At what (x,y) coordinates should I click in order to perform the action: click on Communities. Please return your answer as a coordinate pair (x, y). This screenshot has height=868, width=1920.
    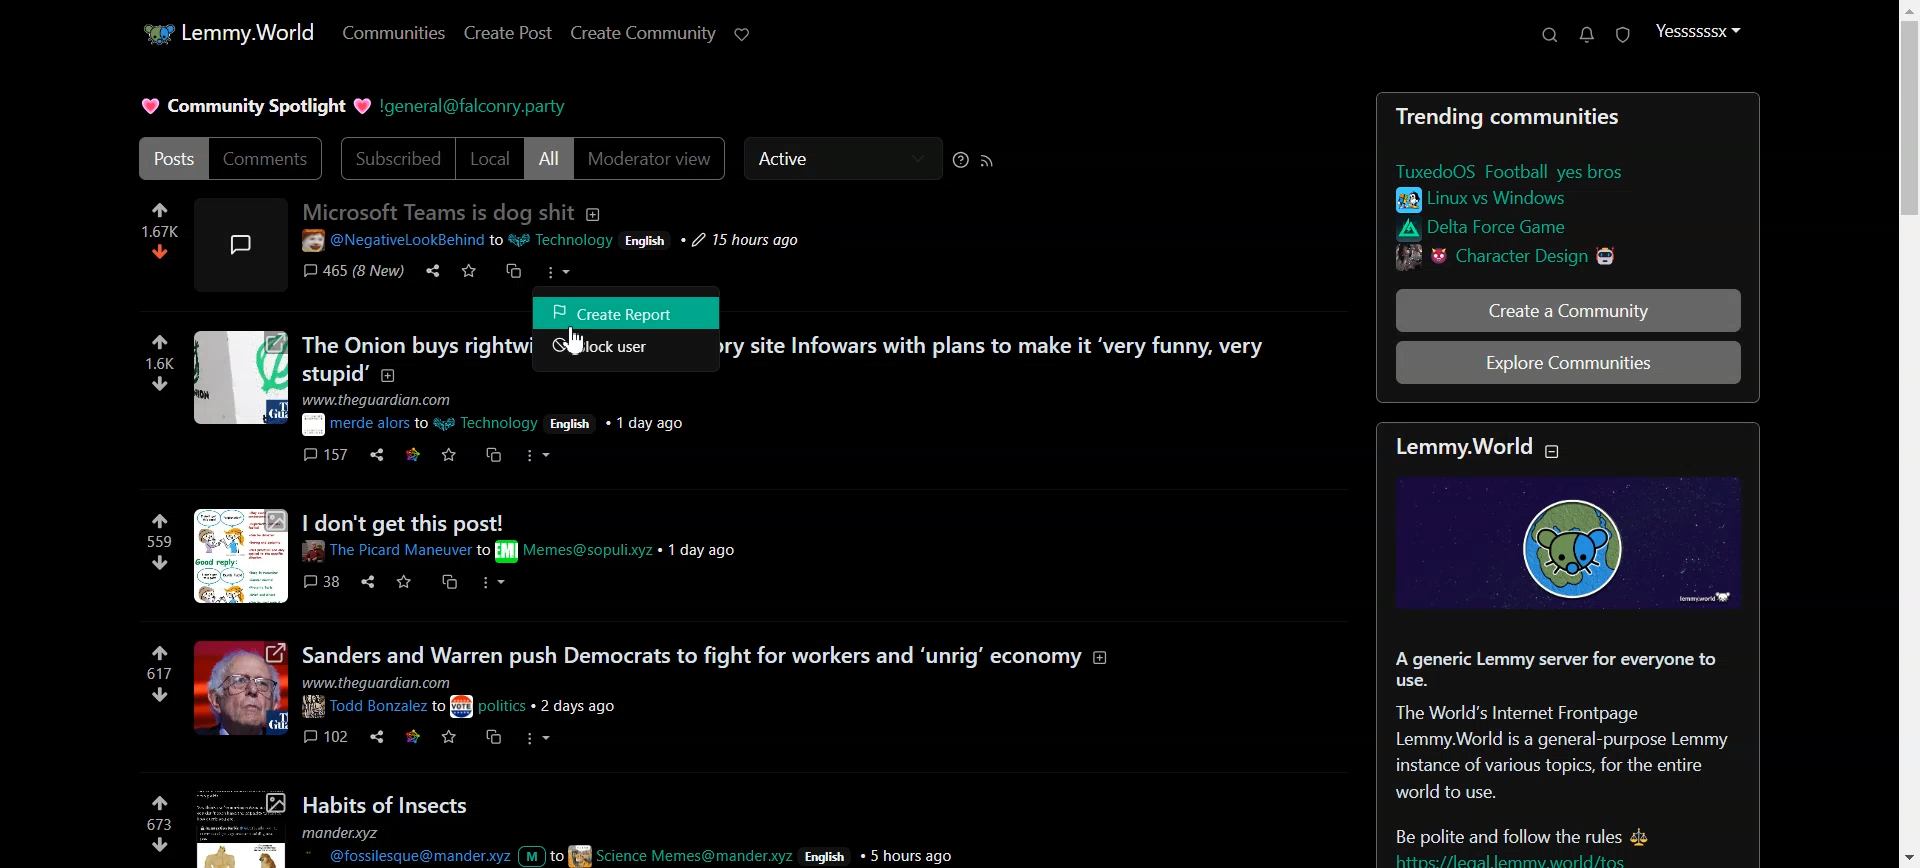
    Looking at the image, I should click on (394, 32).